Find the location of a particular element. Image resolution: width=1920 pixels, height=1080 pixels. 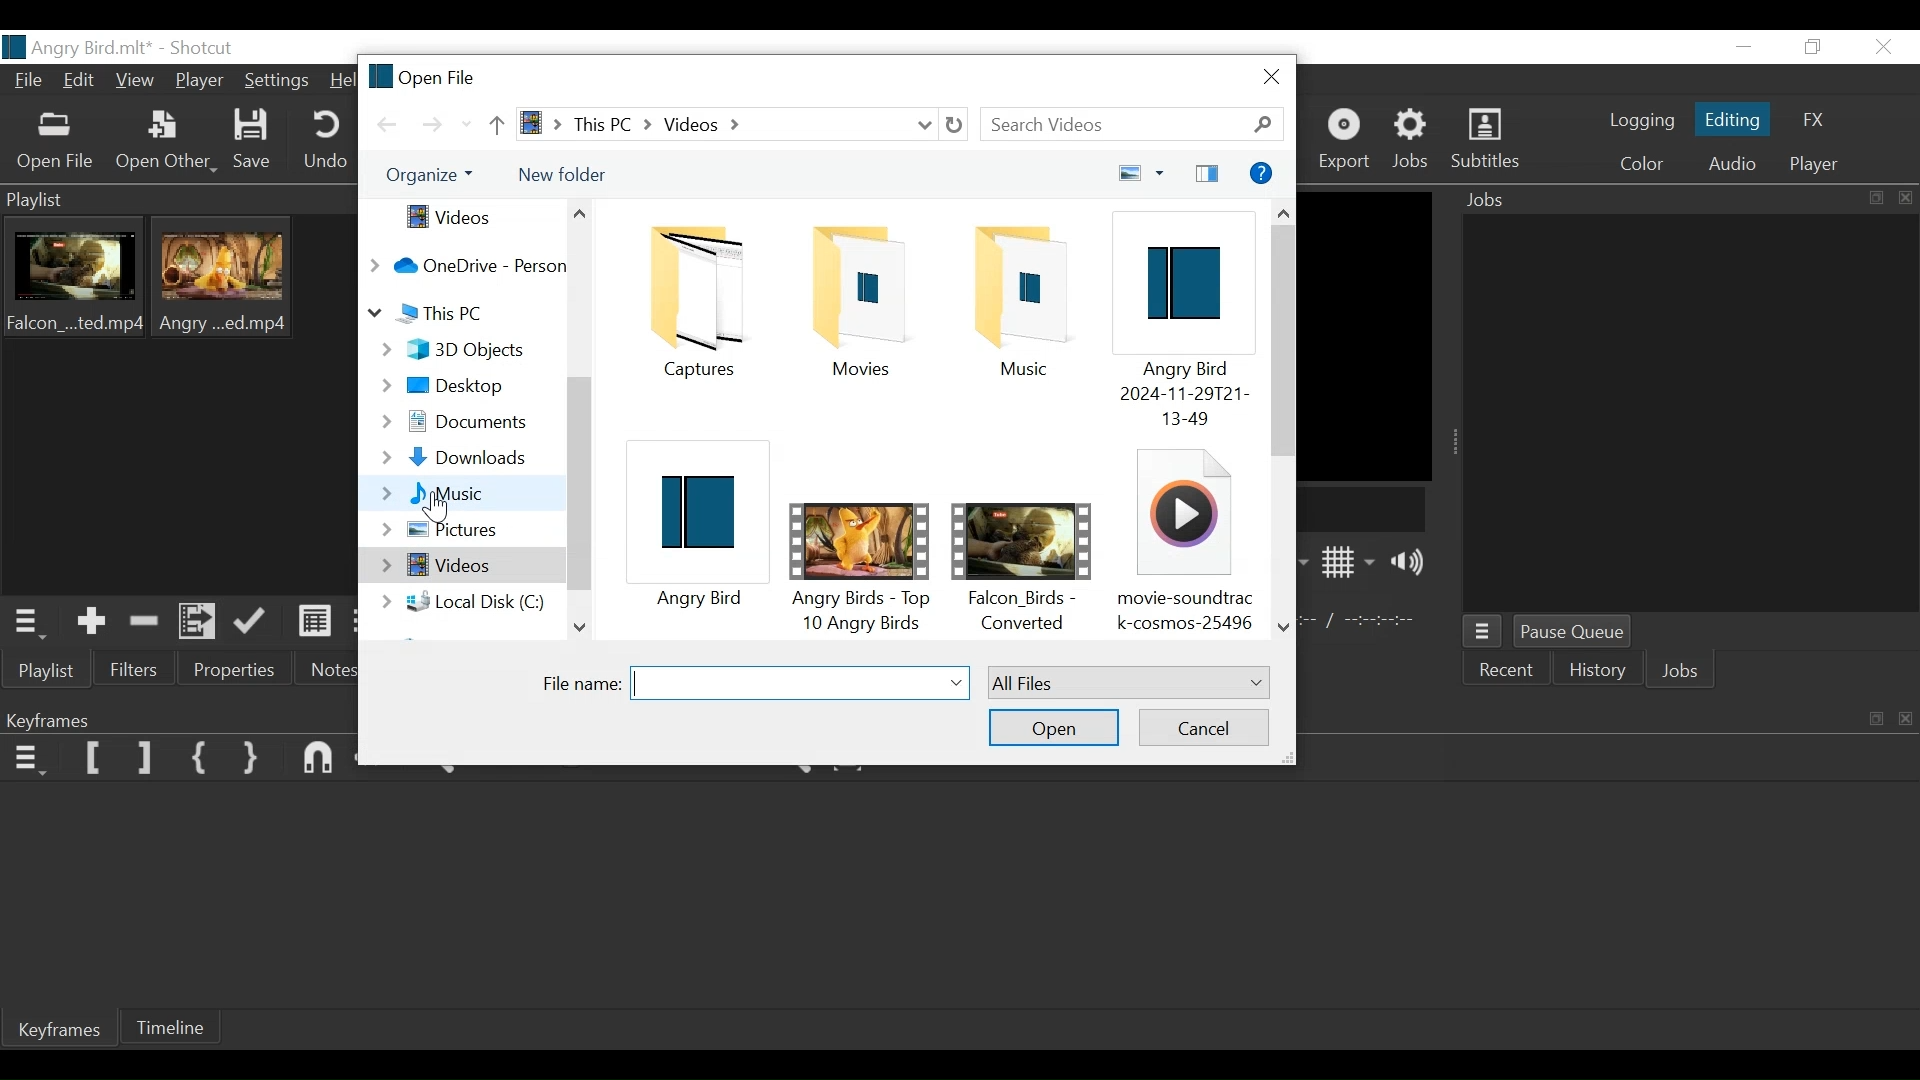

Videos is located at coordinates (466, 567).